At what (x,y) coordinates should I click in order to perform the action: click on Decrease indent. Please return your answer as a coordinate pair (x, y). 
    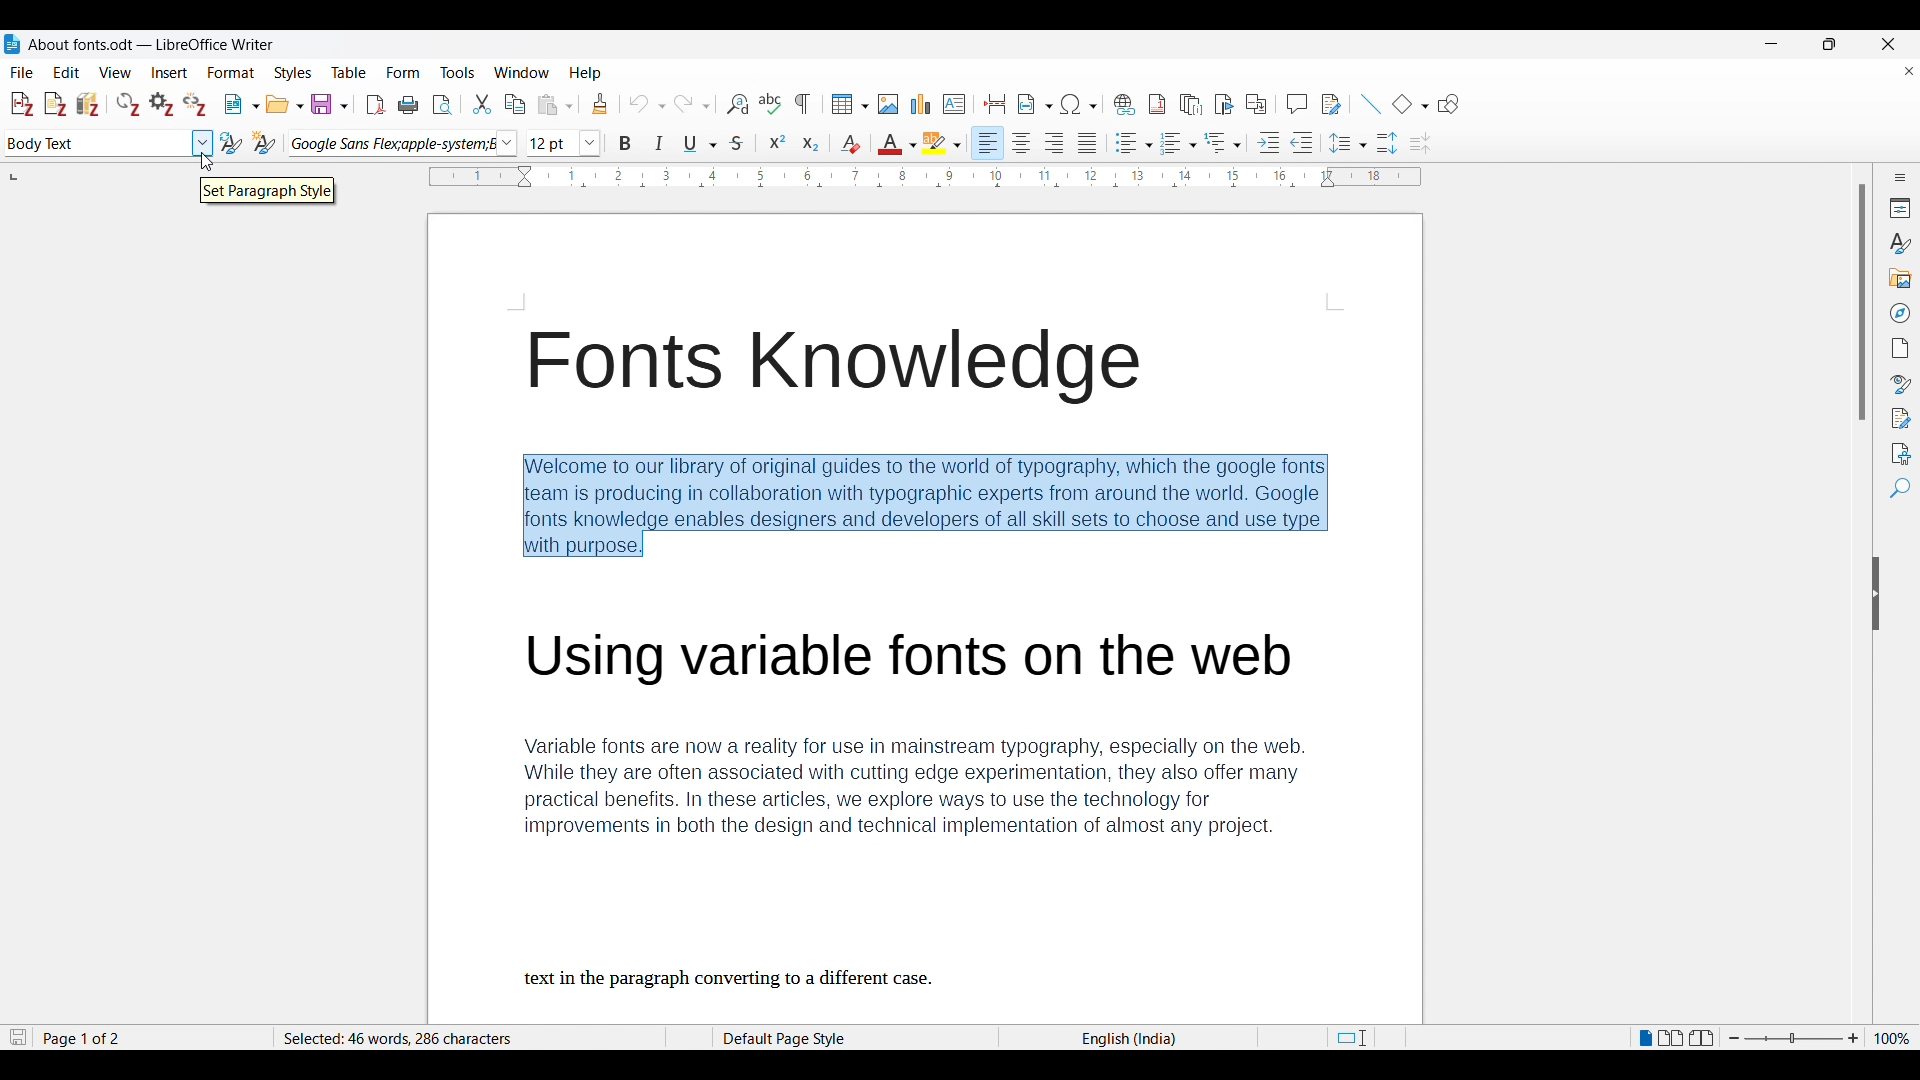
    Looking at the image, I should click on (1301, 142).